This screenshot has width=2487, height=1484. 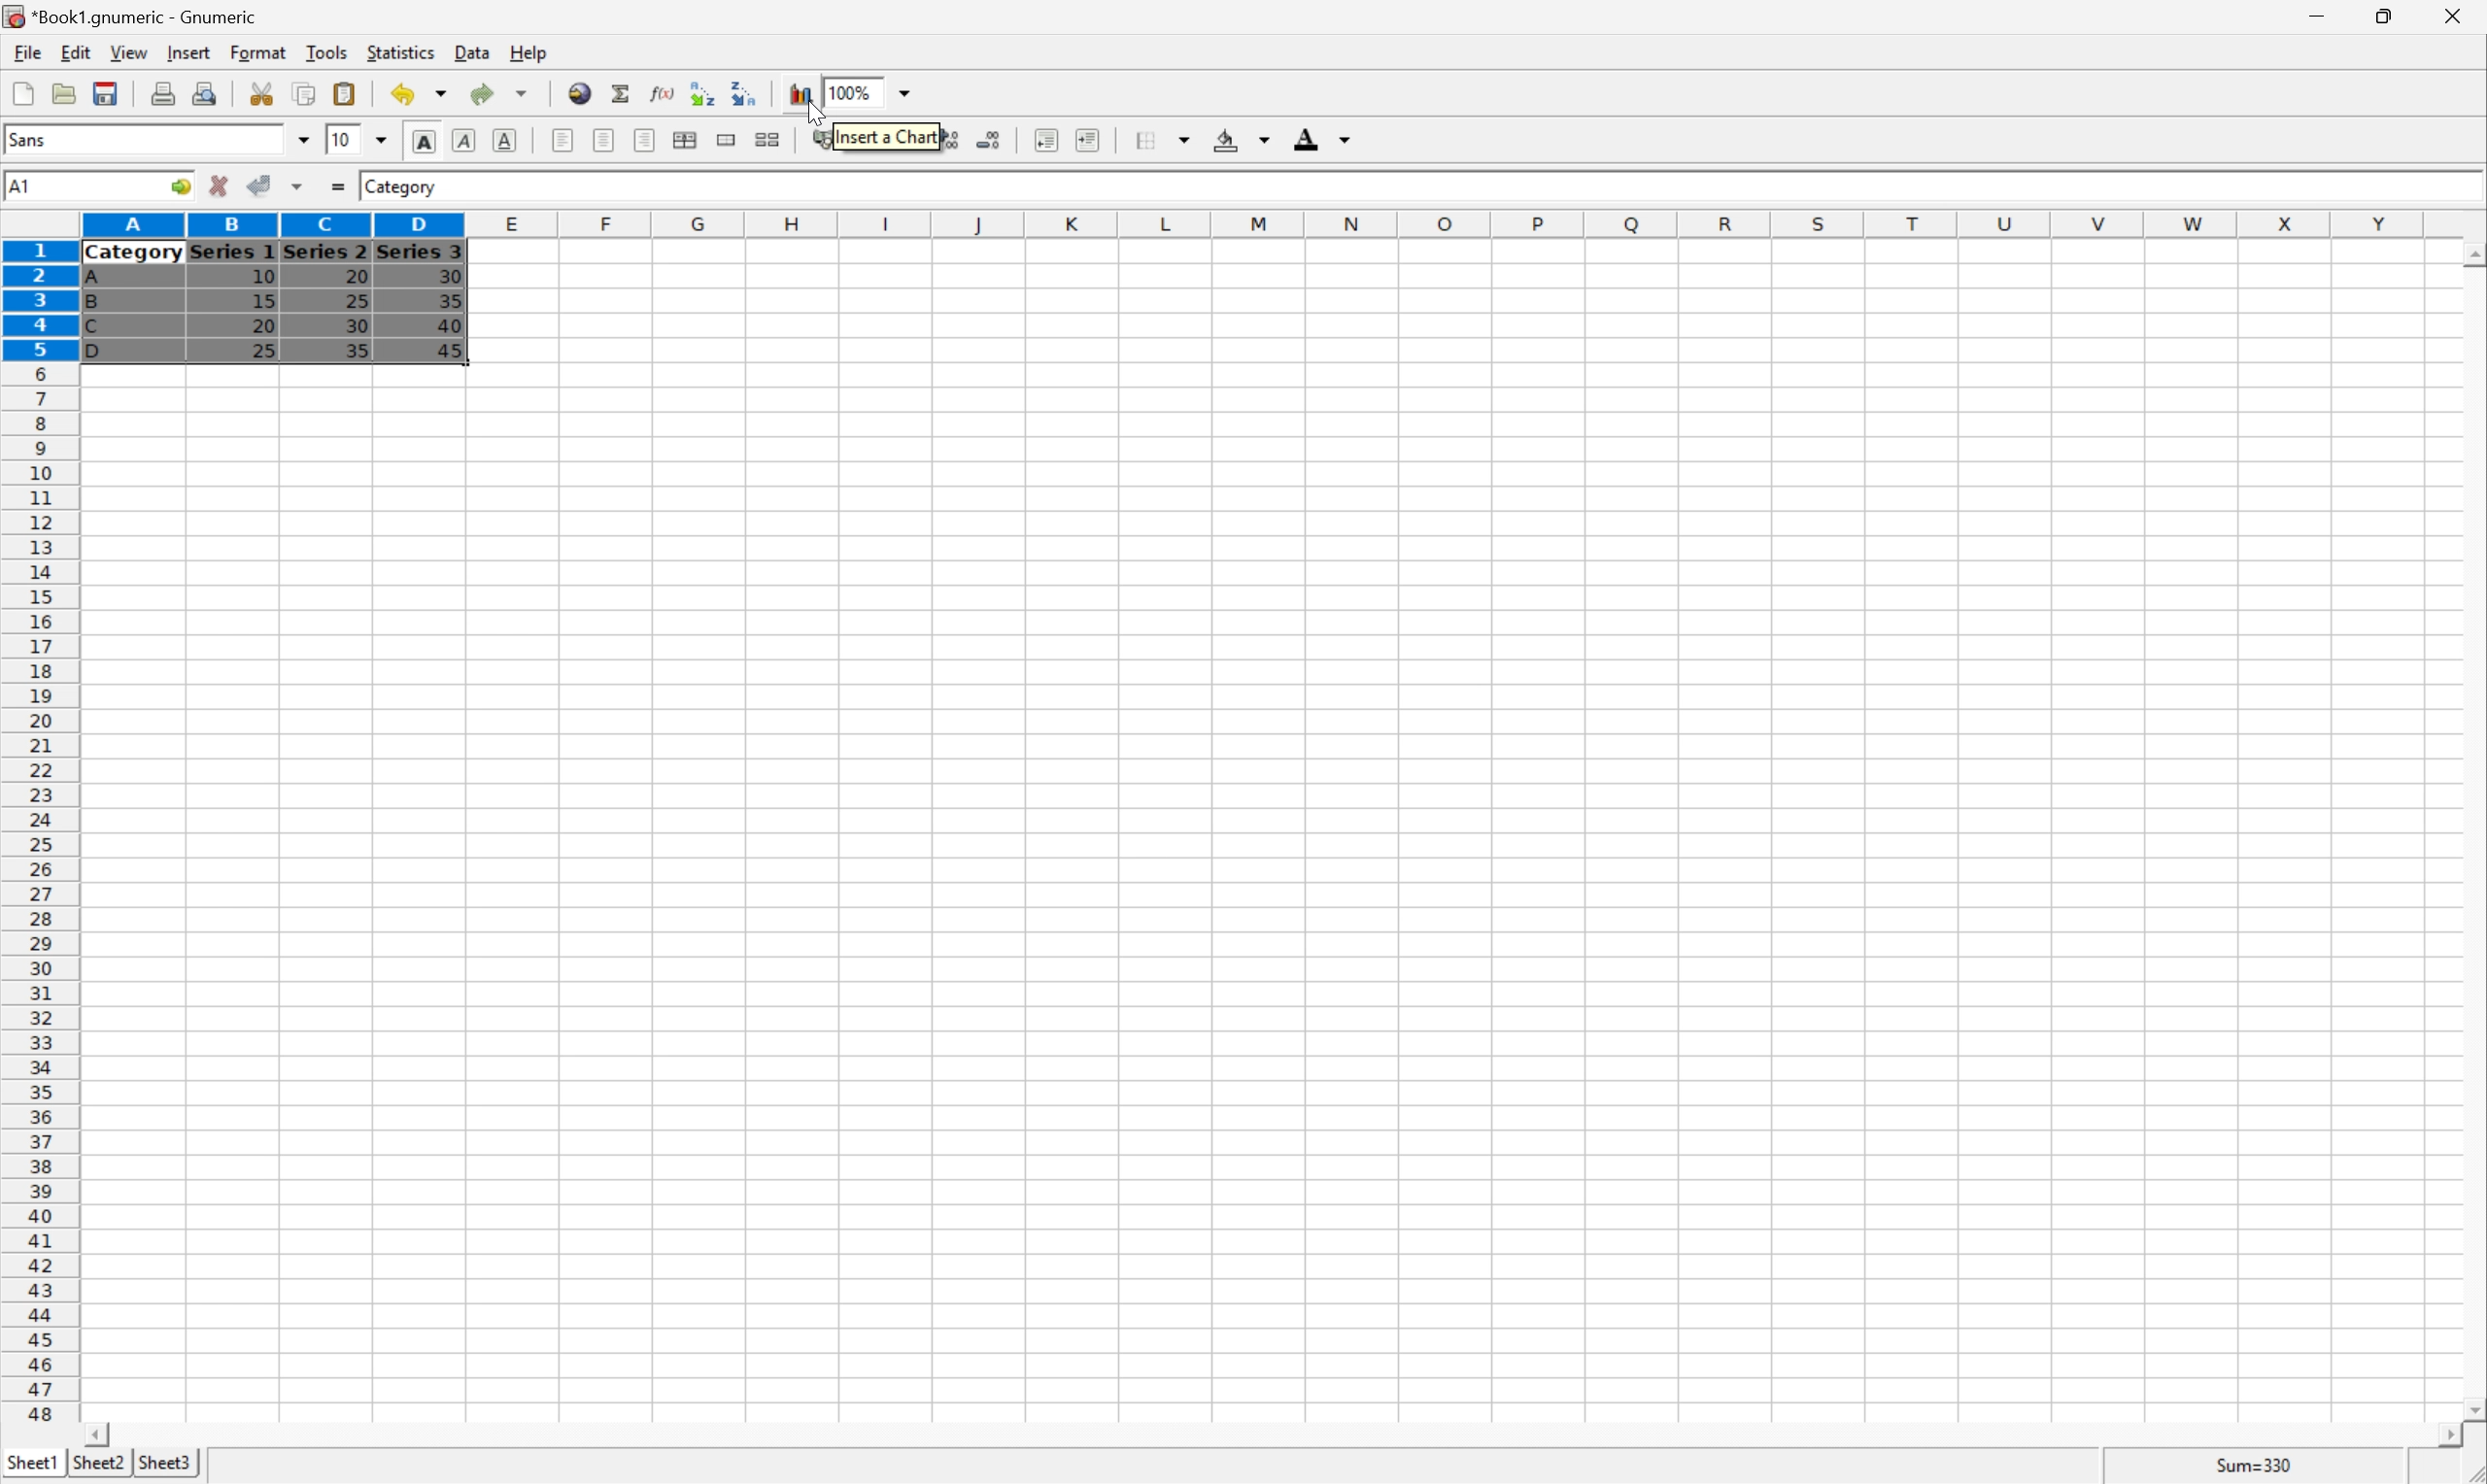 I want to click on Copy selection, so click(x=305, y=92).